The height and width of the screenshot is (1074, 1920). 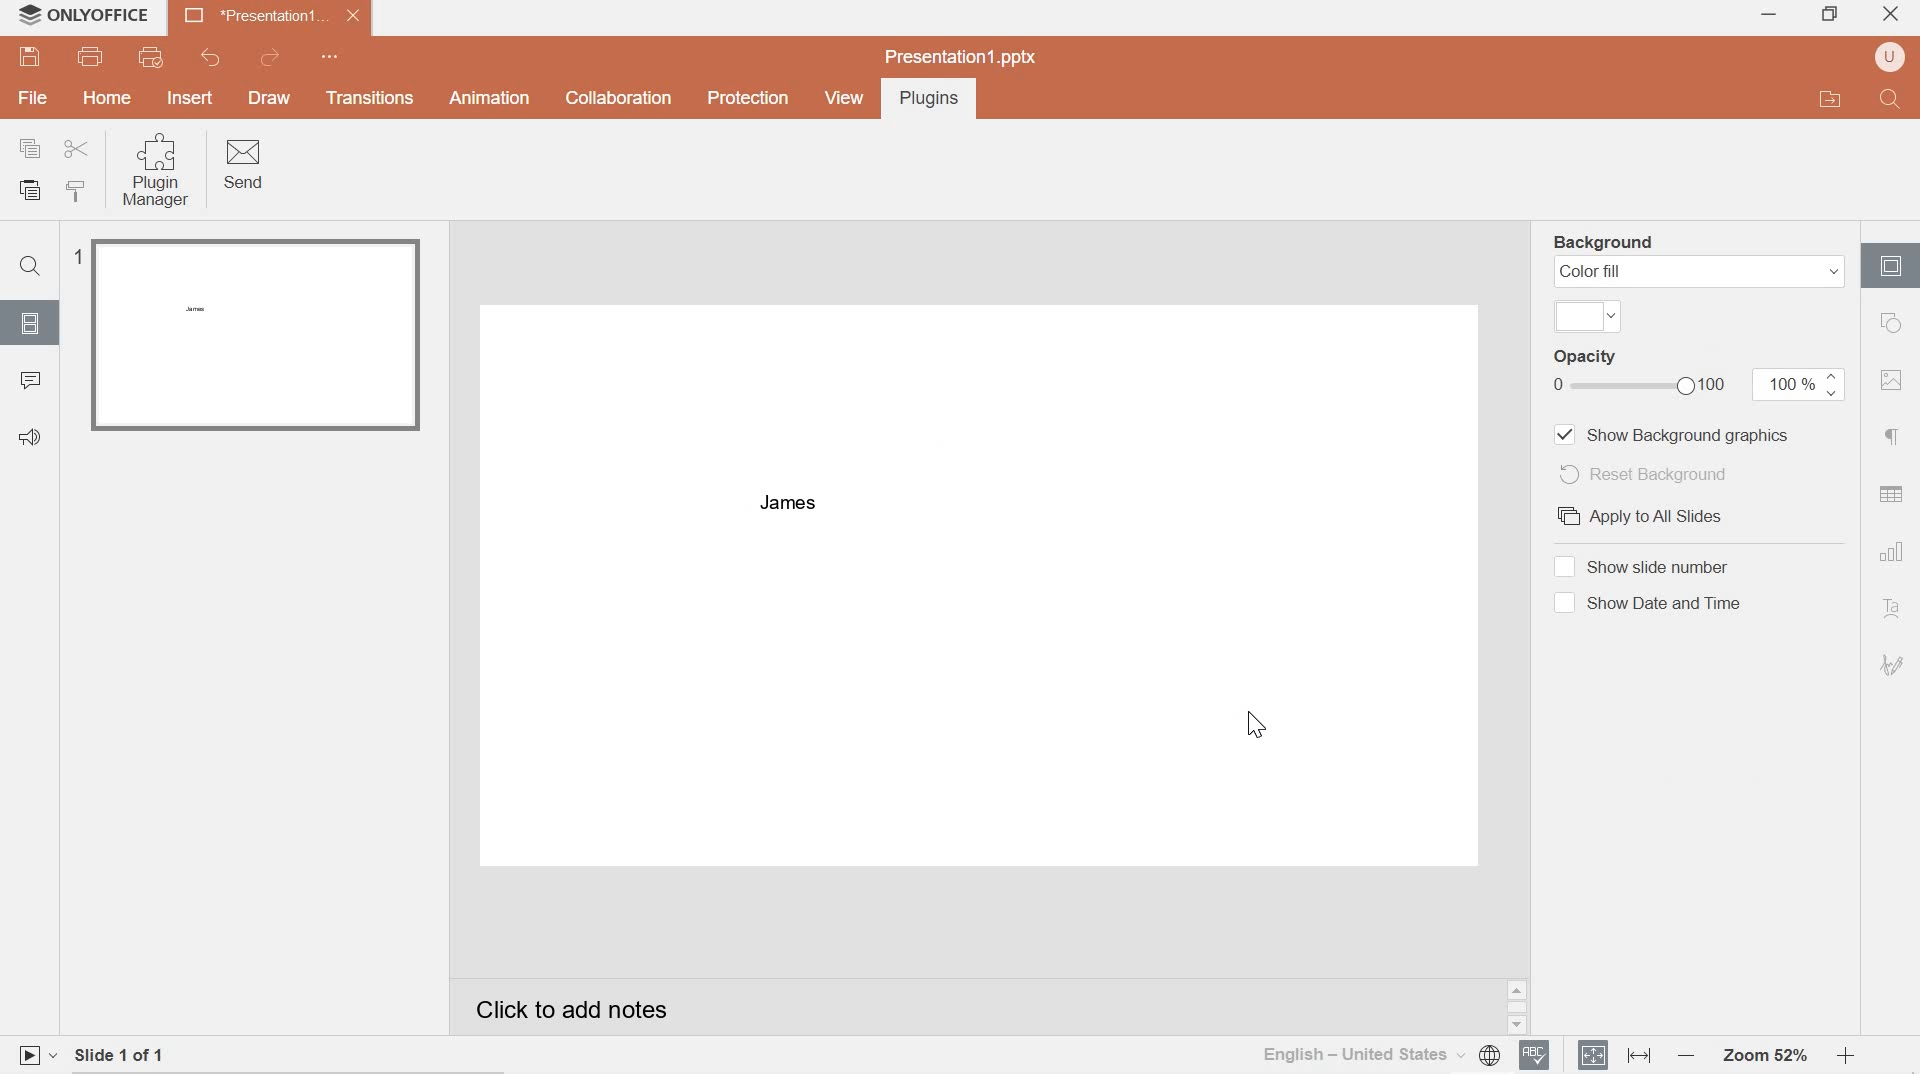 What do you see at coordinates (1891, 266) in the screenshot?
I see `slide settings` at bounding box center [1891, 266].